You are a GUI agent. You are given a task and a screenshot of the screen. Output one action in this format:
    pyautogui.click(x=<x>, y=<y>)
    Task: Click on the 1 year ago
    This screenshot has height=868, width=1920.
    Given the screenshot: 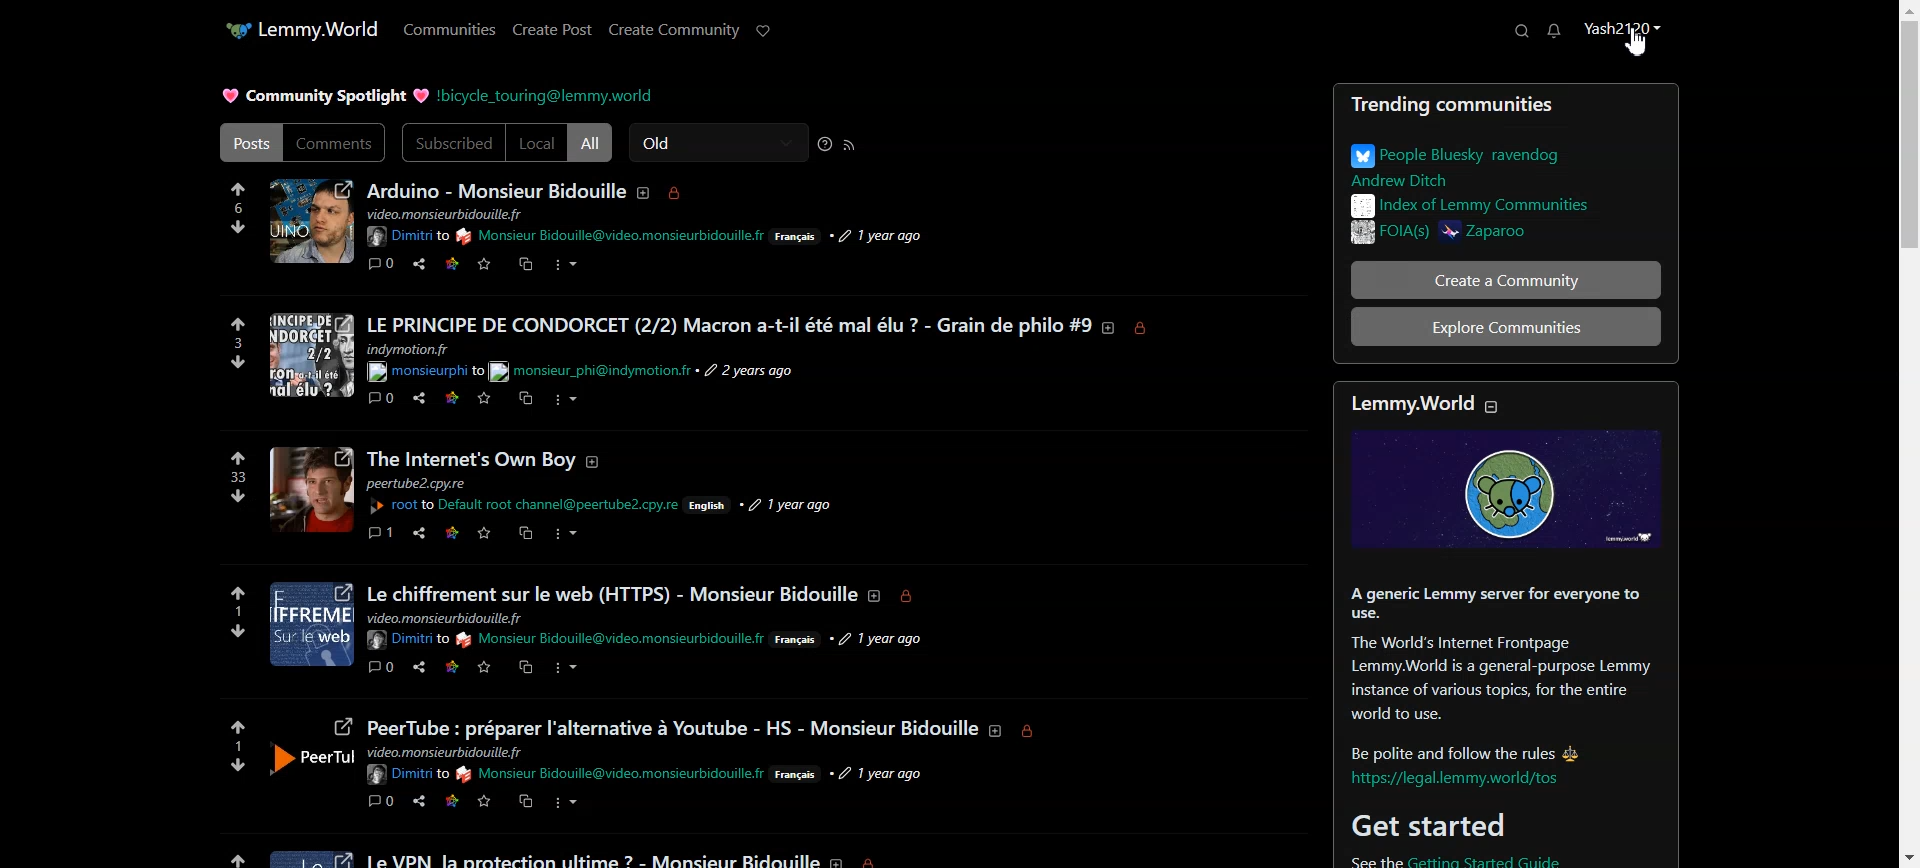 What is the action you would take?
    pyautogui.click(x=886, y=772)
    